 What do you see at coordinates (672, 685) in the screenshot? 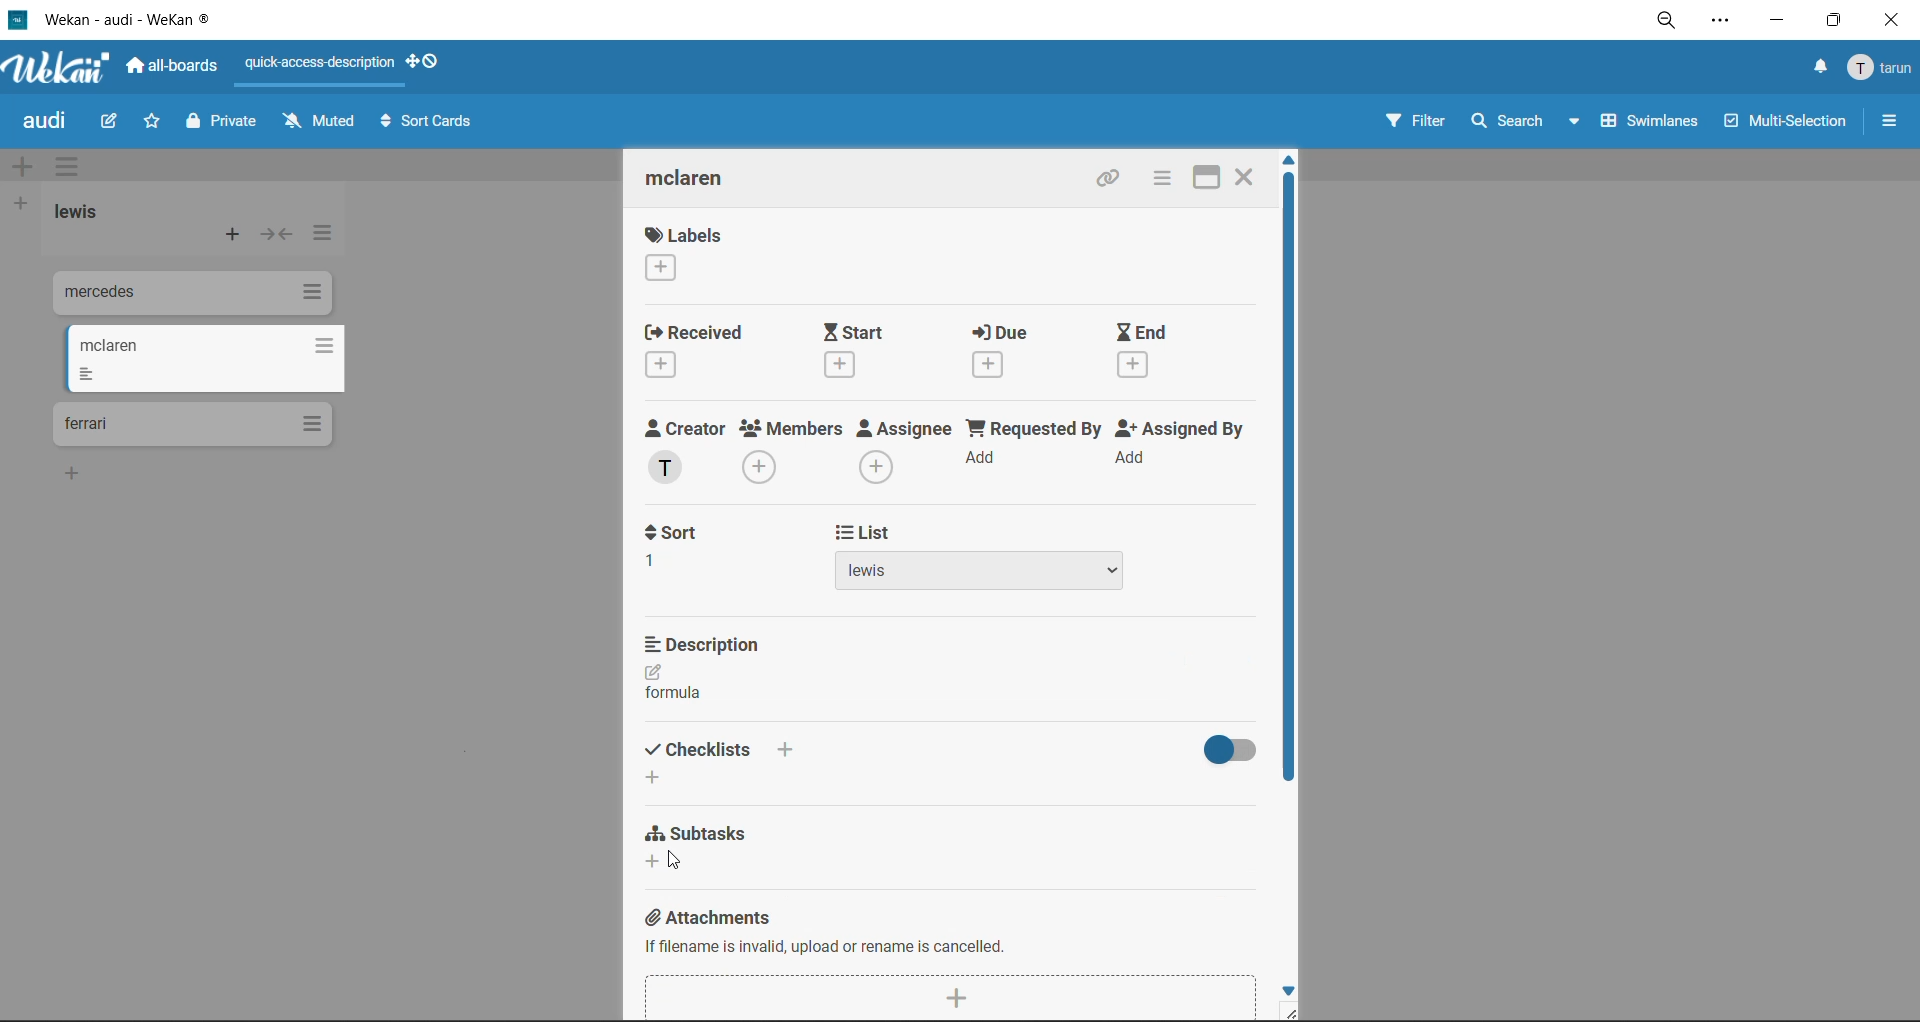
I see `updated description` at bounding box center [672, 685].